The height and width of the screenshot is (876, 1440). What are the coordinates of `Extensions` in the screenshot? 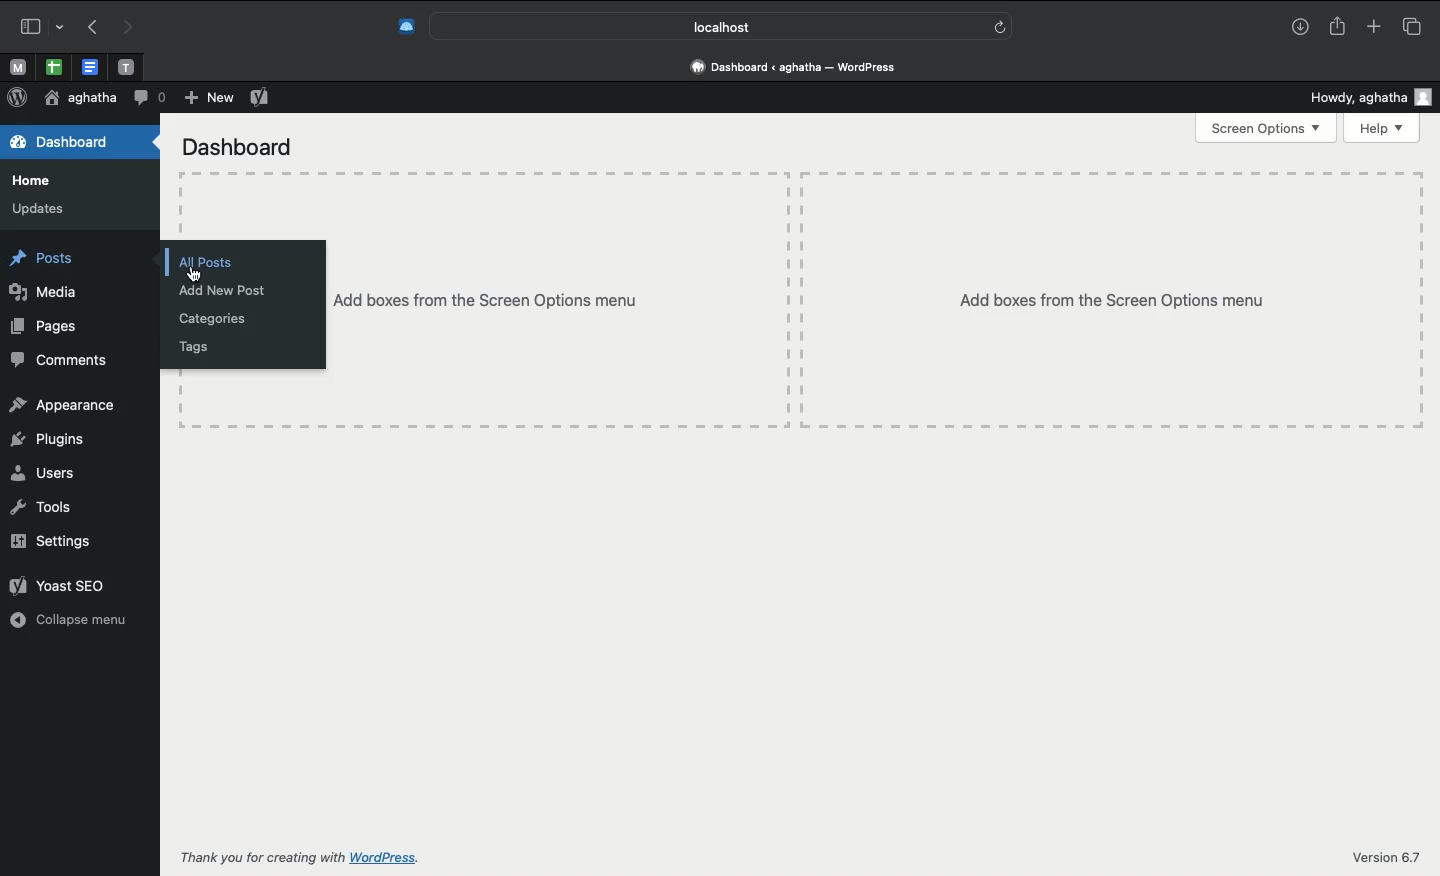 It's located at (405, 24).